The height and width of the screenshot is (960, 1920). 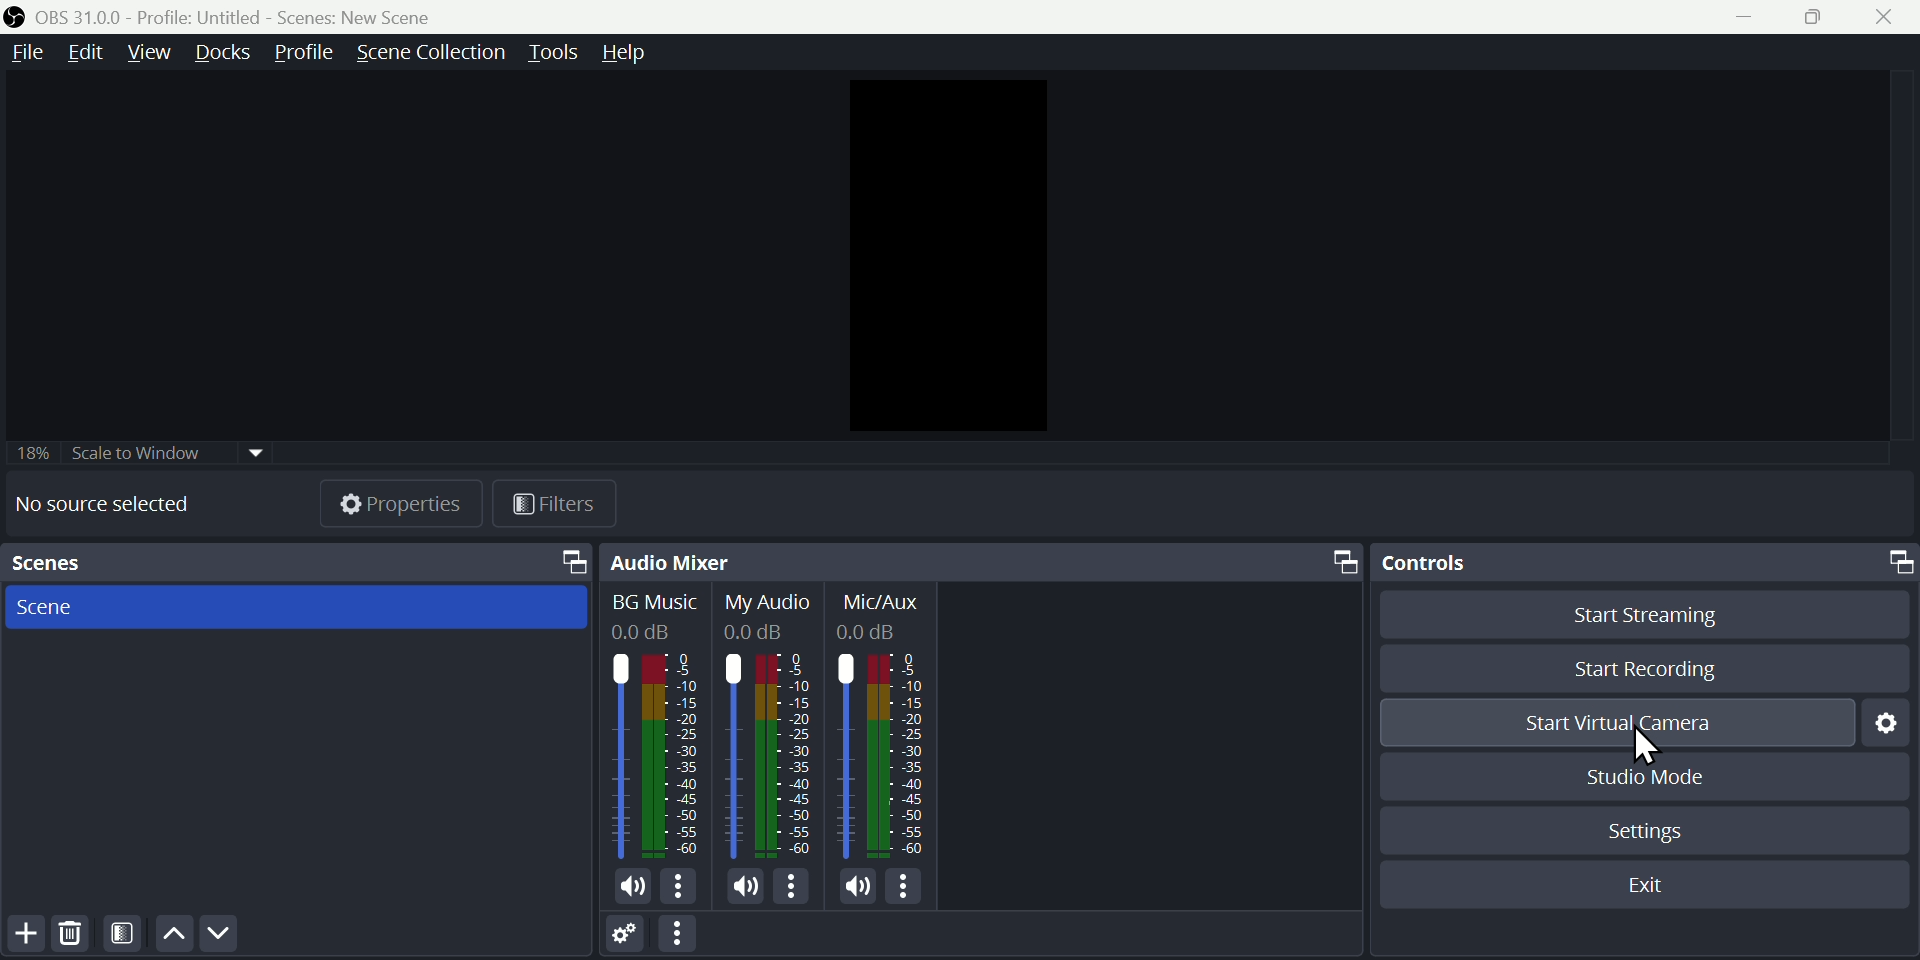 I want to click on Close, so click(x=1885, y=19).